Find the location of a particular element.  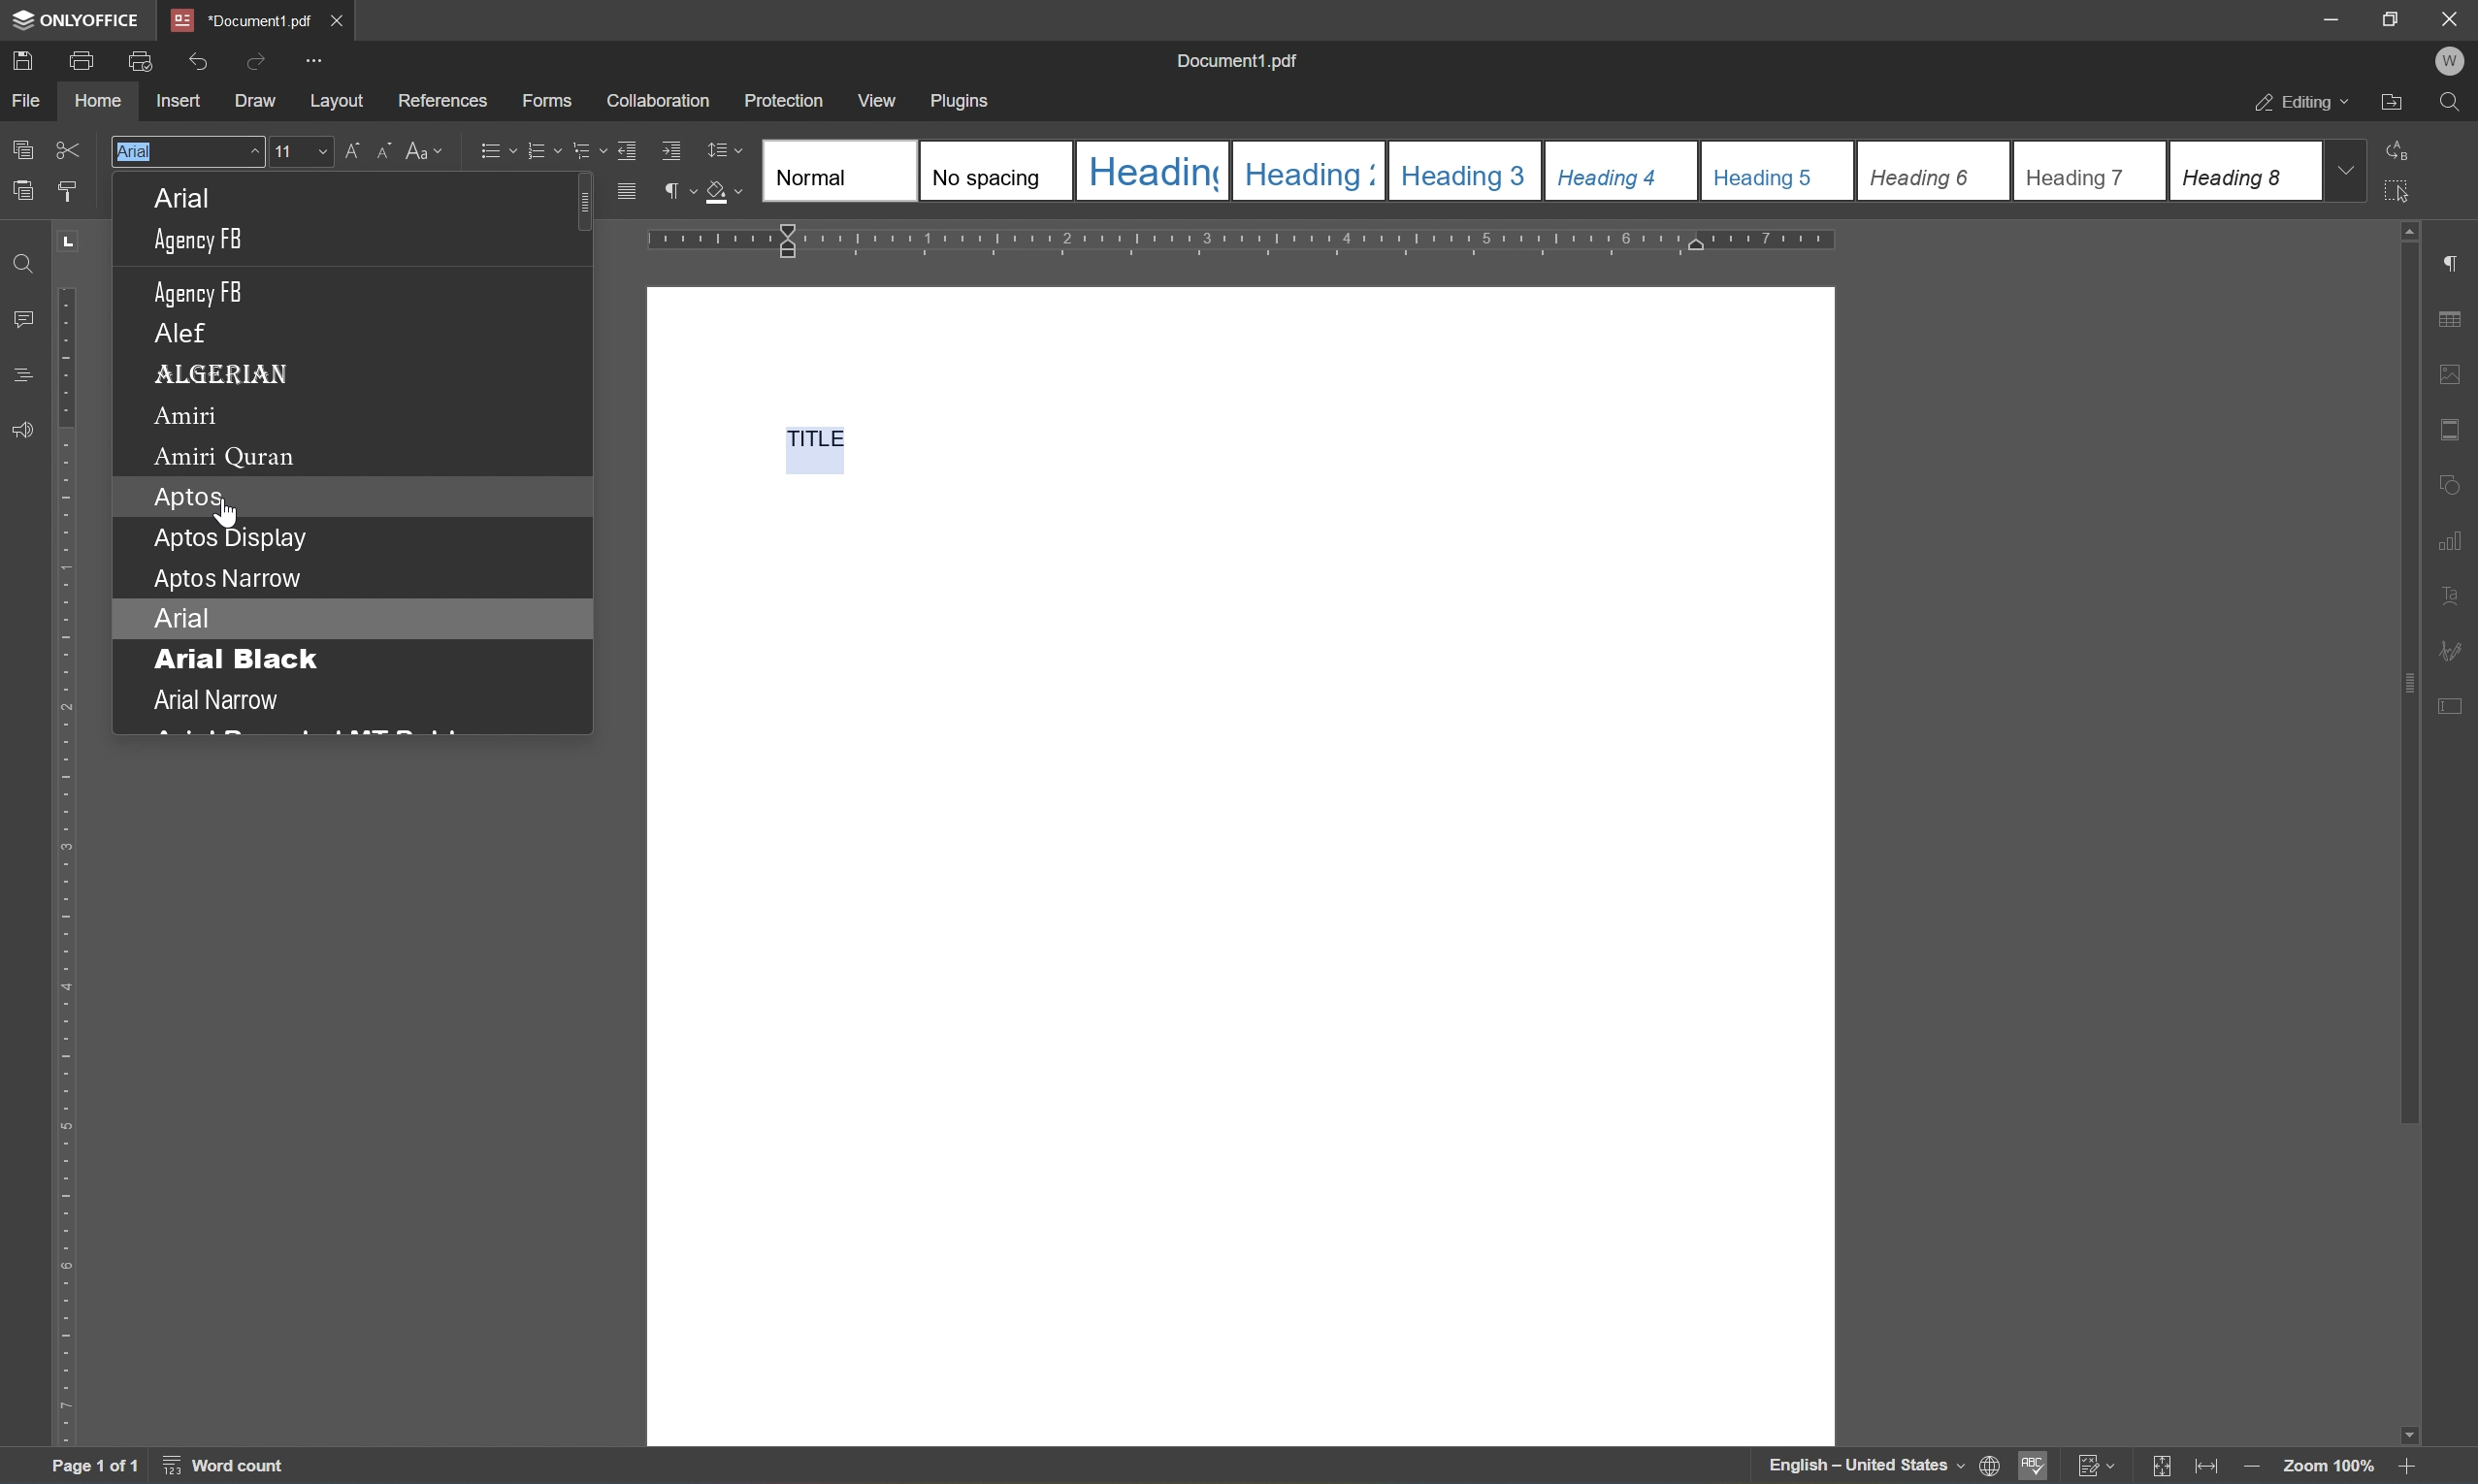

ruler is located at coordinates (64, 863).